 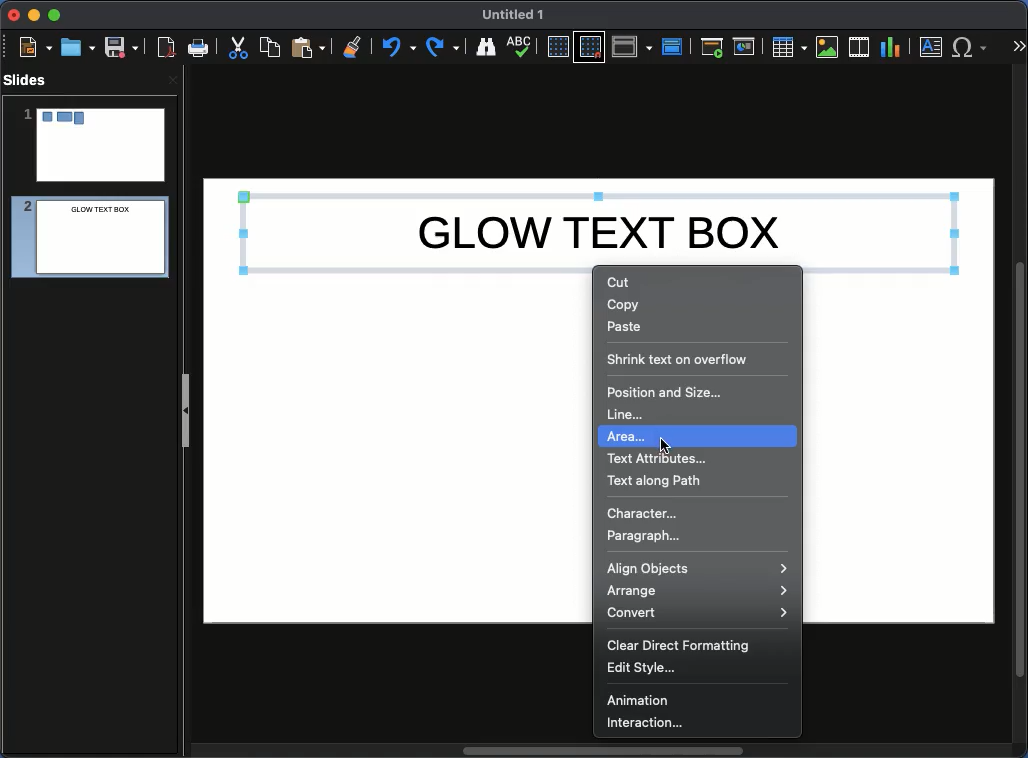 I want to click on Find, so click(x=485, y=46).